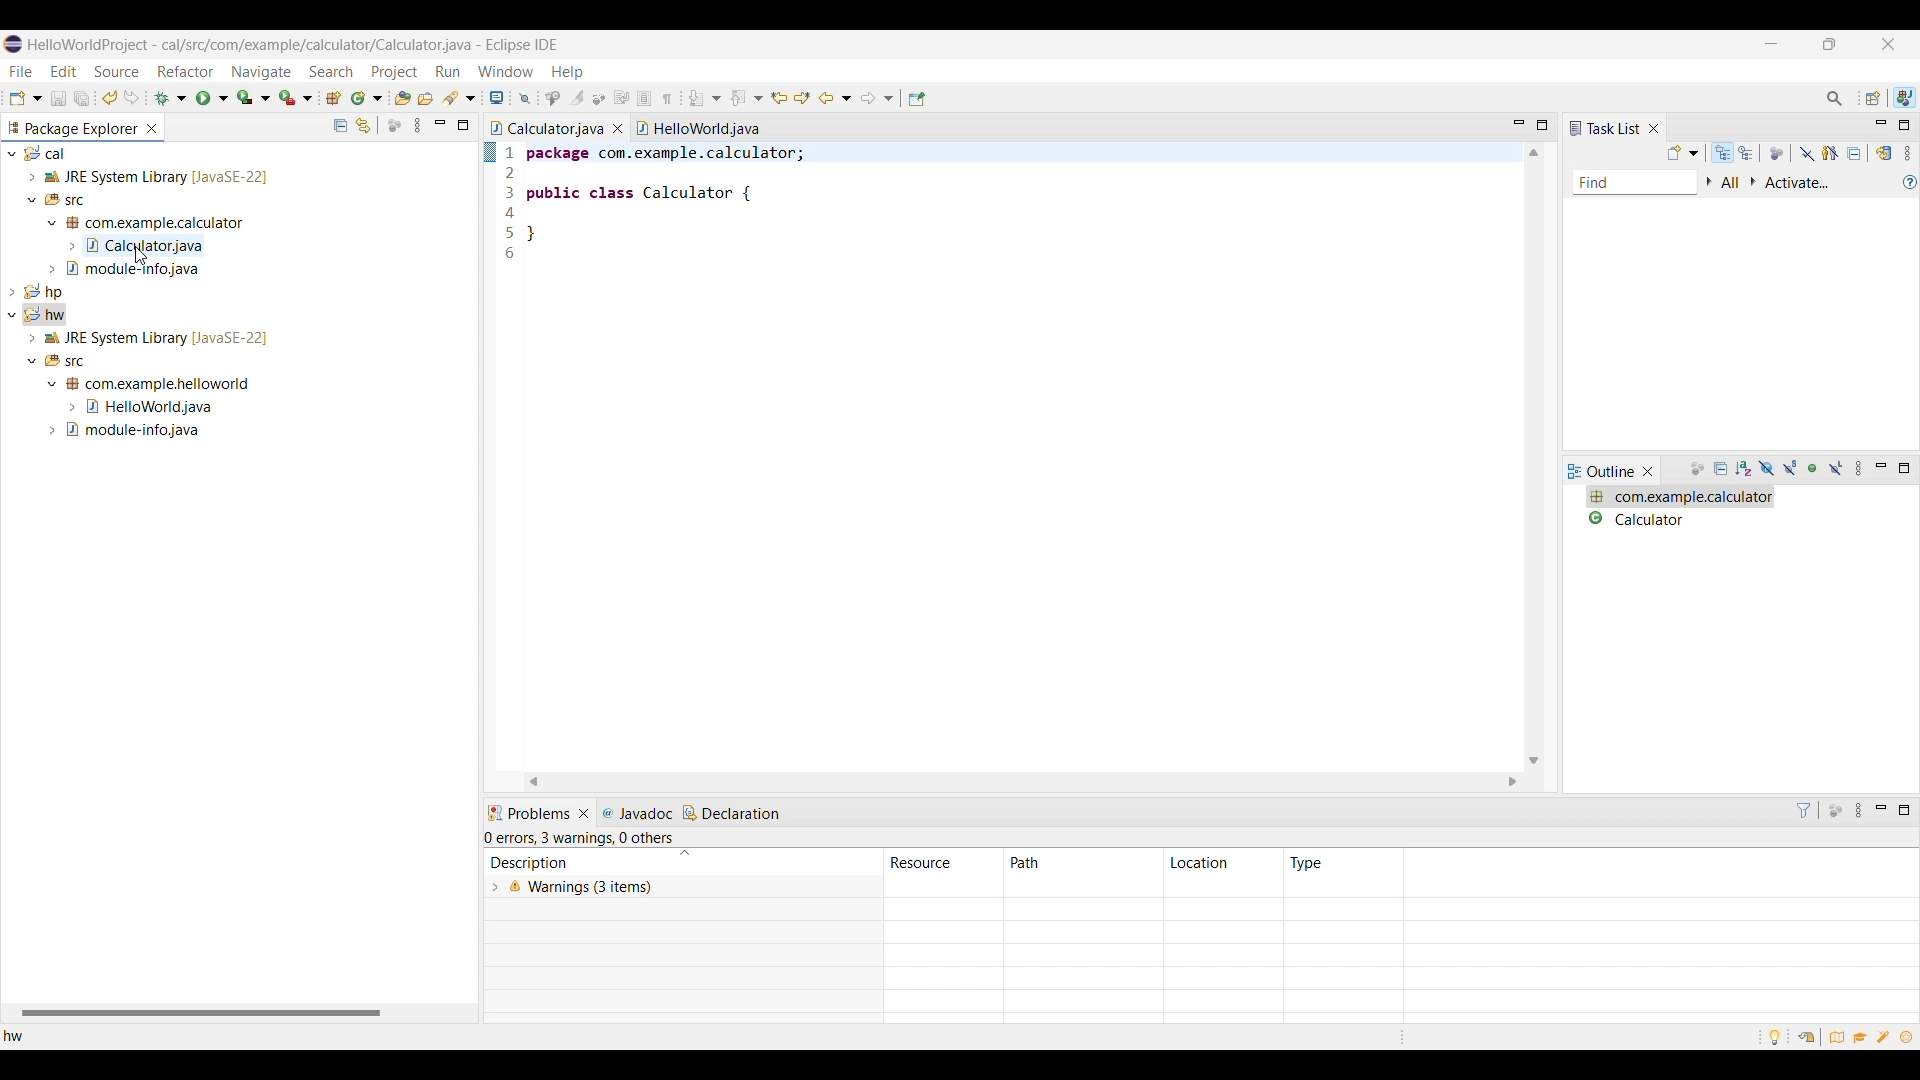  Describe the element at coordinates (1882, 126) in the screenshot. I see `Minimize` at that location.